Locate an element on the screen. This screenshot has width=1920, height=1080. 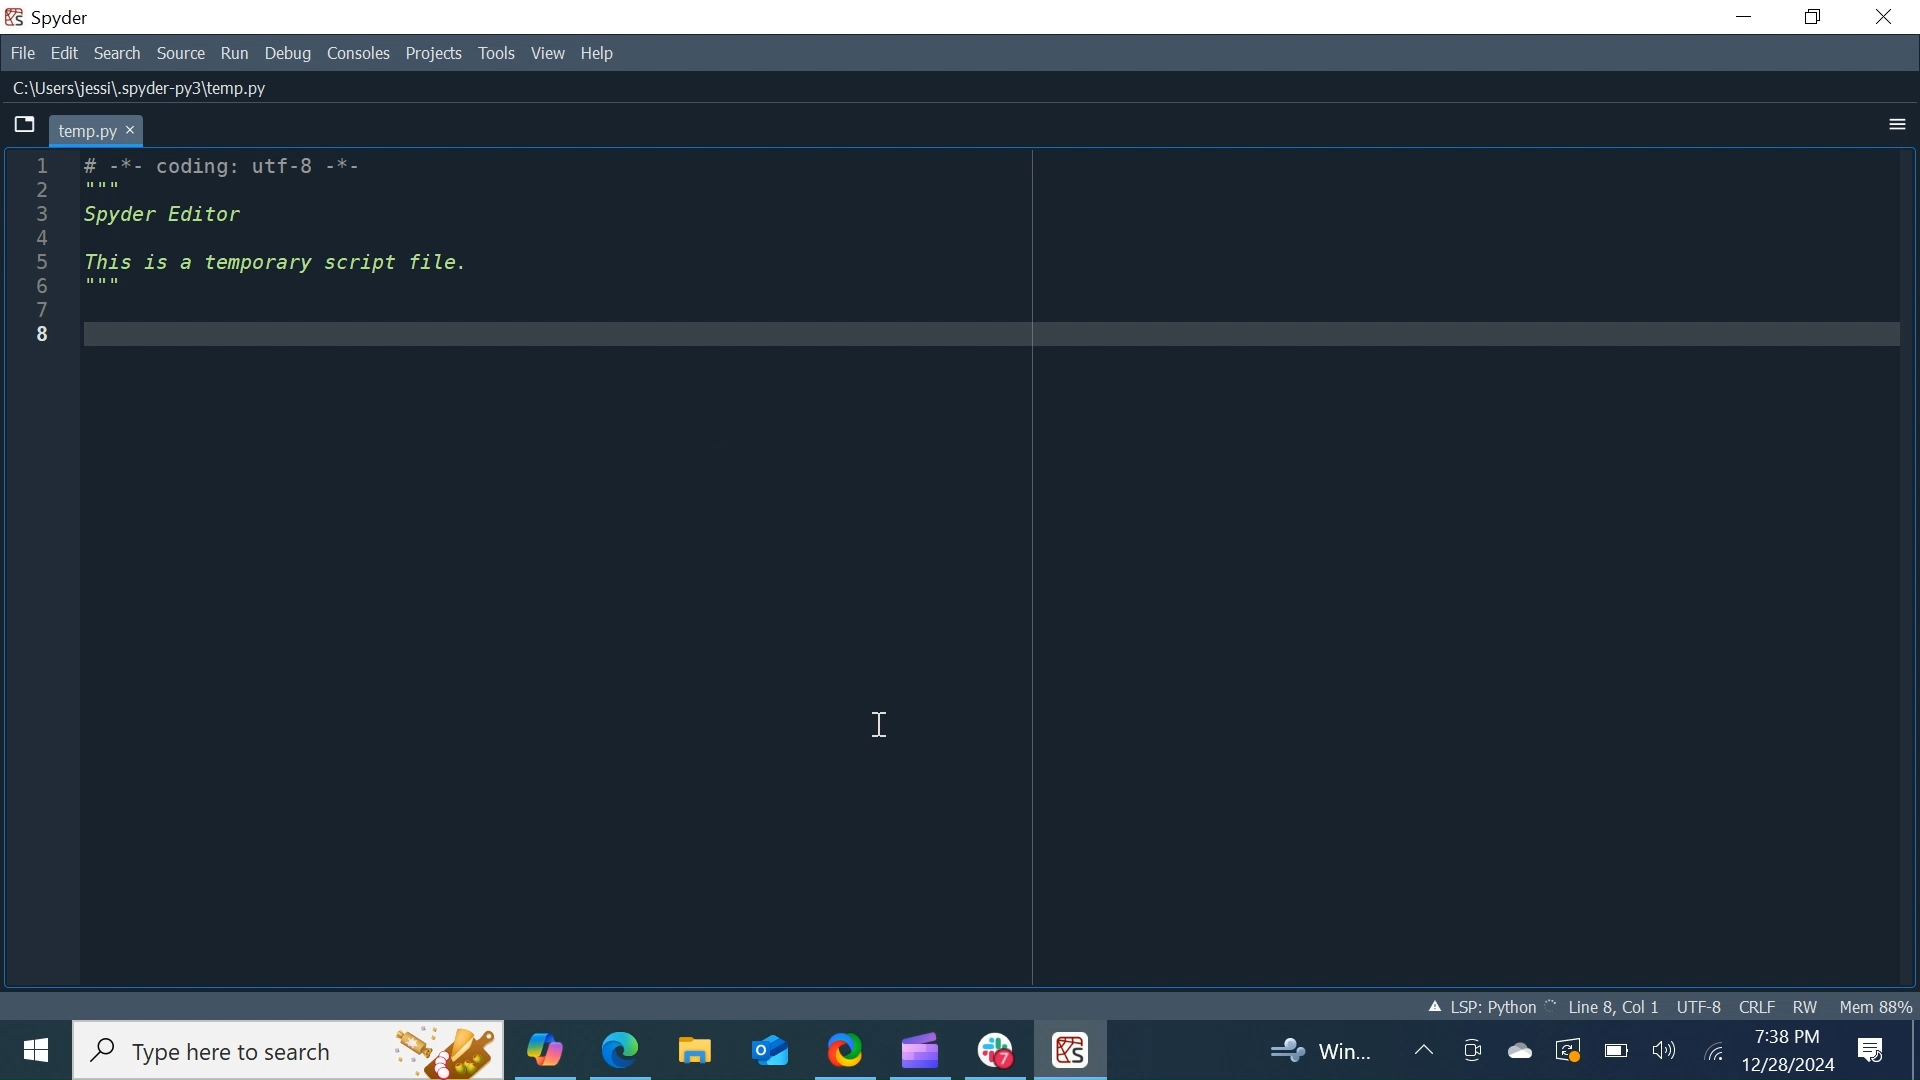
Spyder Desktop Icon is located at coordinates (1072, 1045).